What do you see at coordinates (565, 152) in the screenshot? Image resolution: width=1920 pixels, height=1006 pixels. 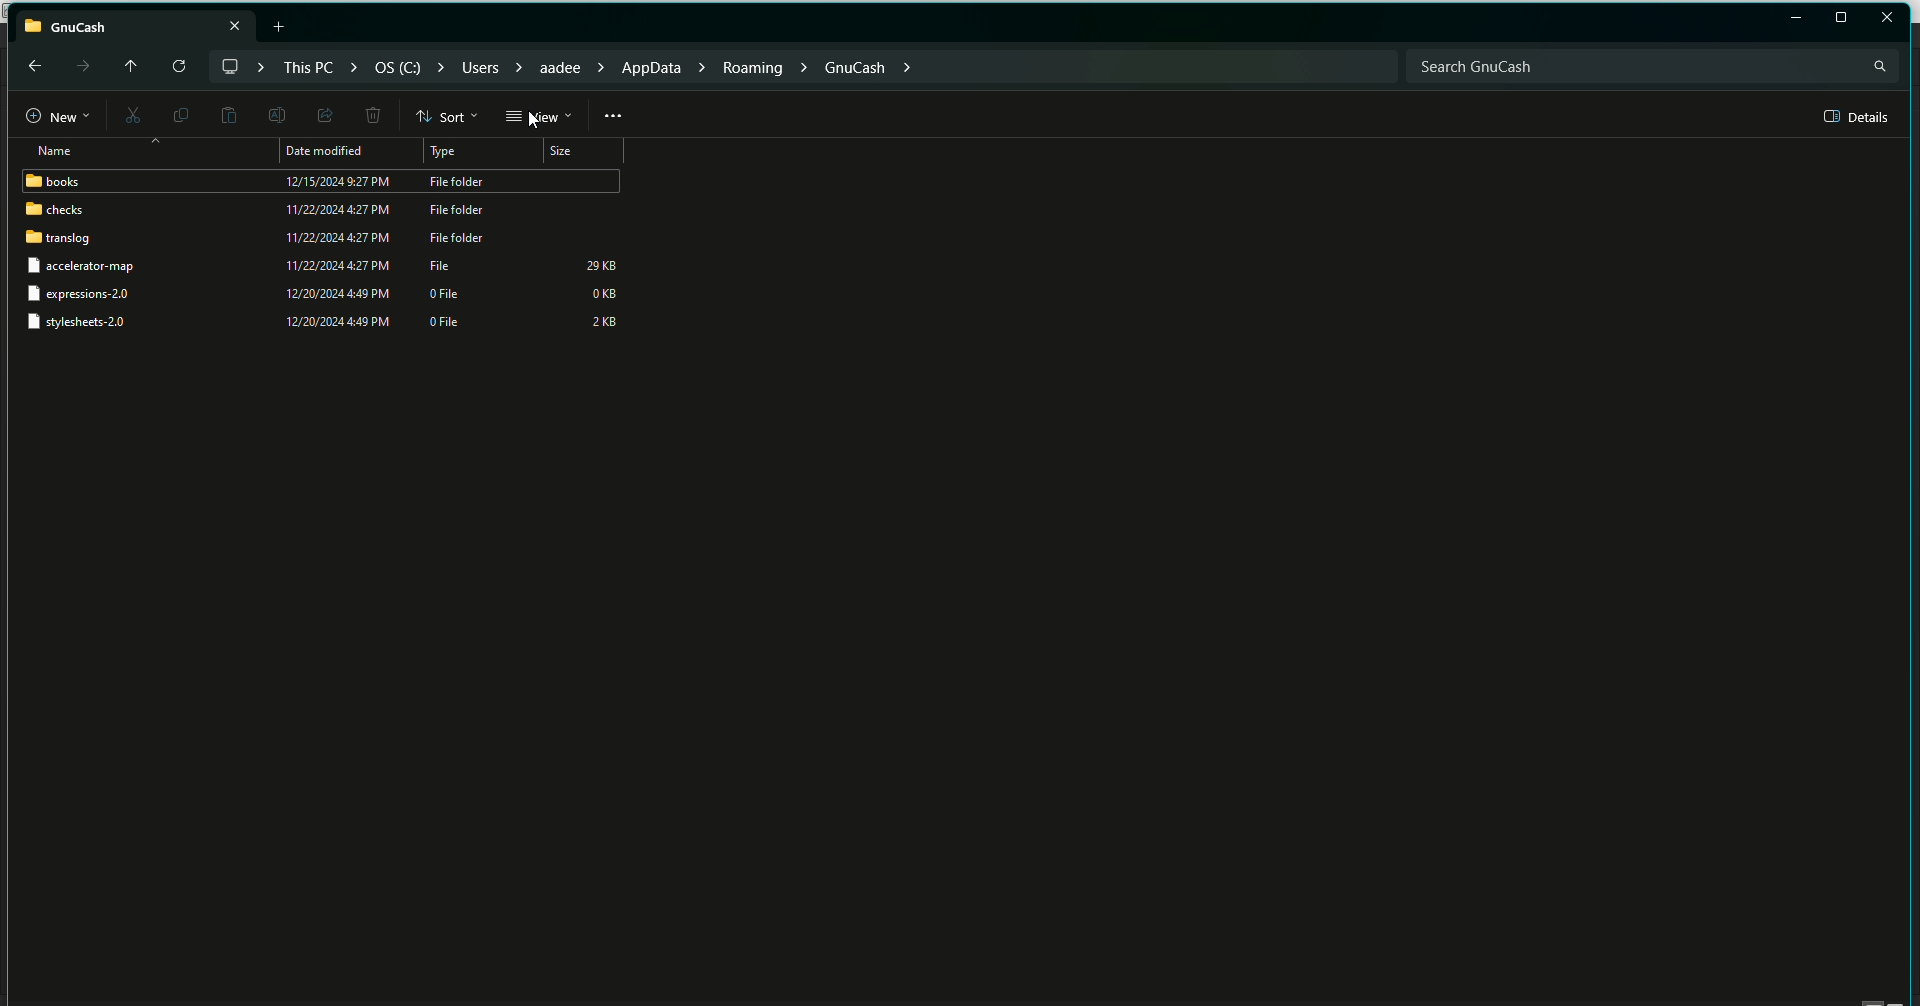 I see `Size` at bounding box center [565, 152].